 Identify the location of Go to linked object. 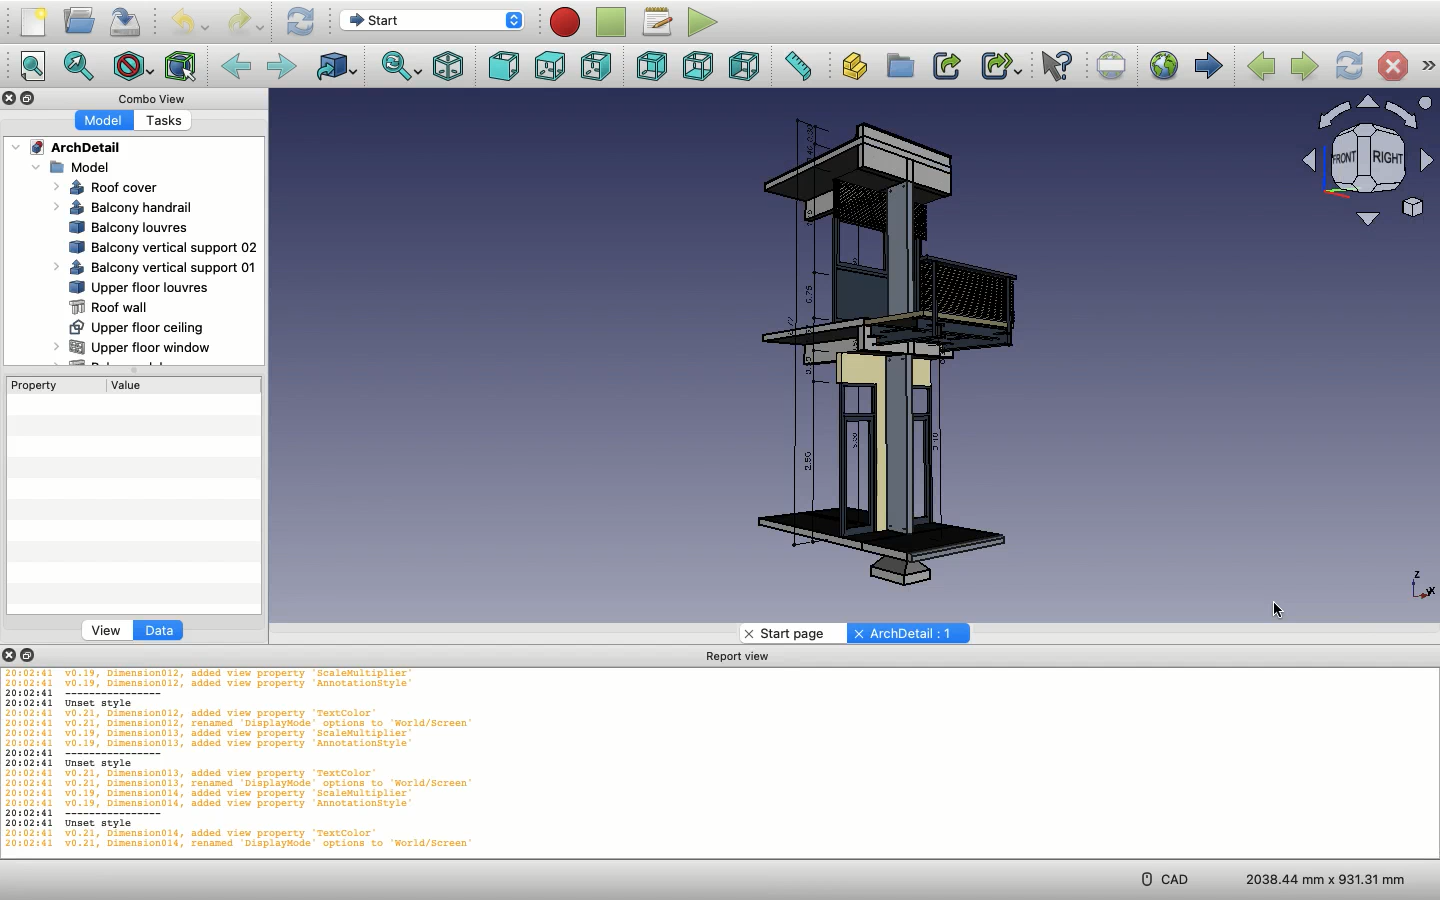
(336, 64).